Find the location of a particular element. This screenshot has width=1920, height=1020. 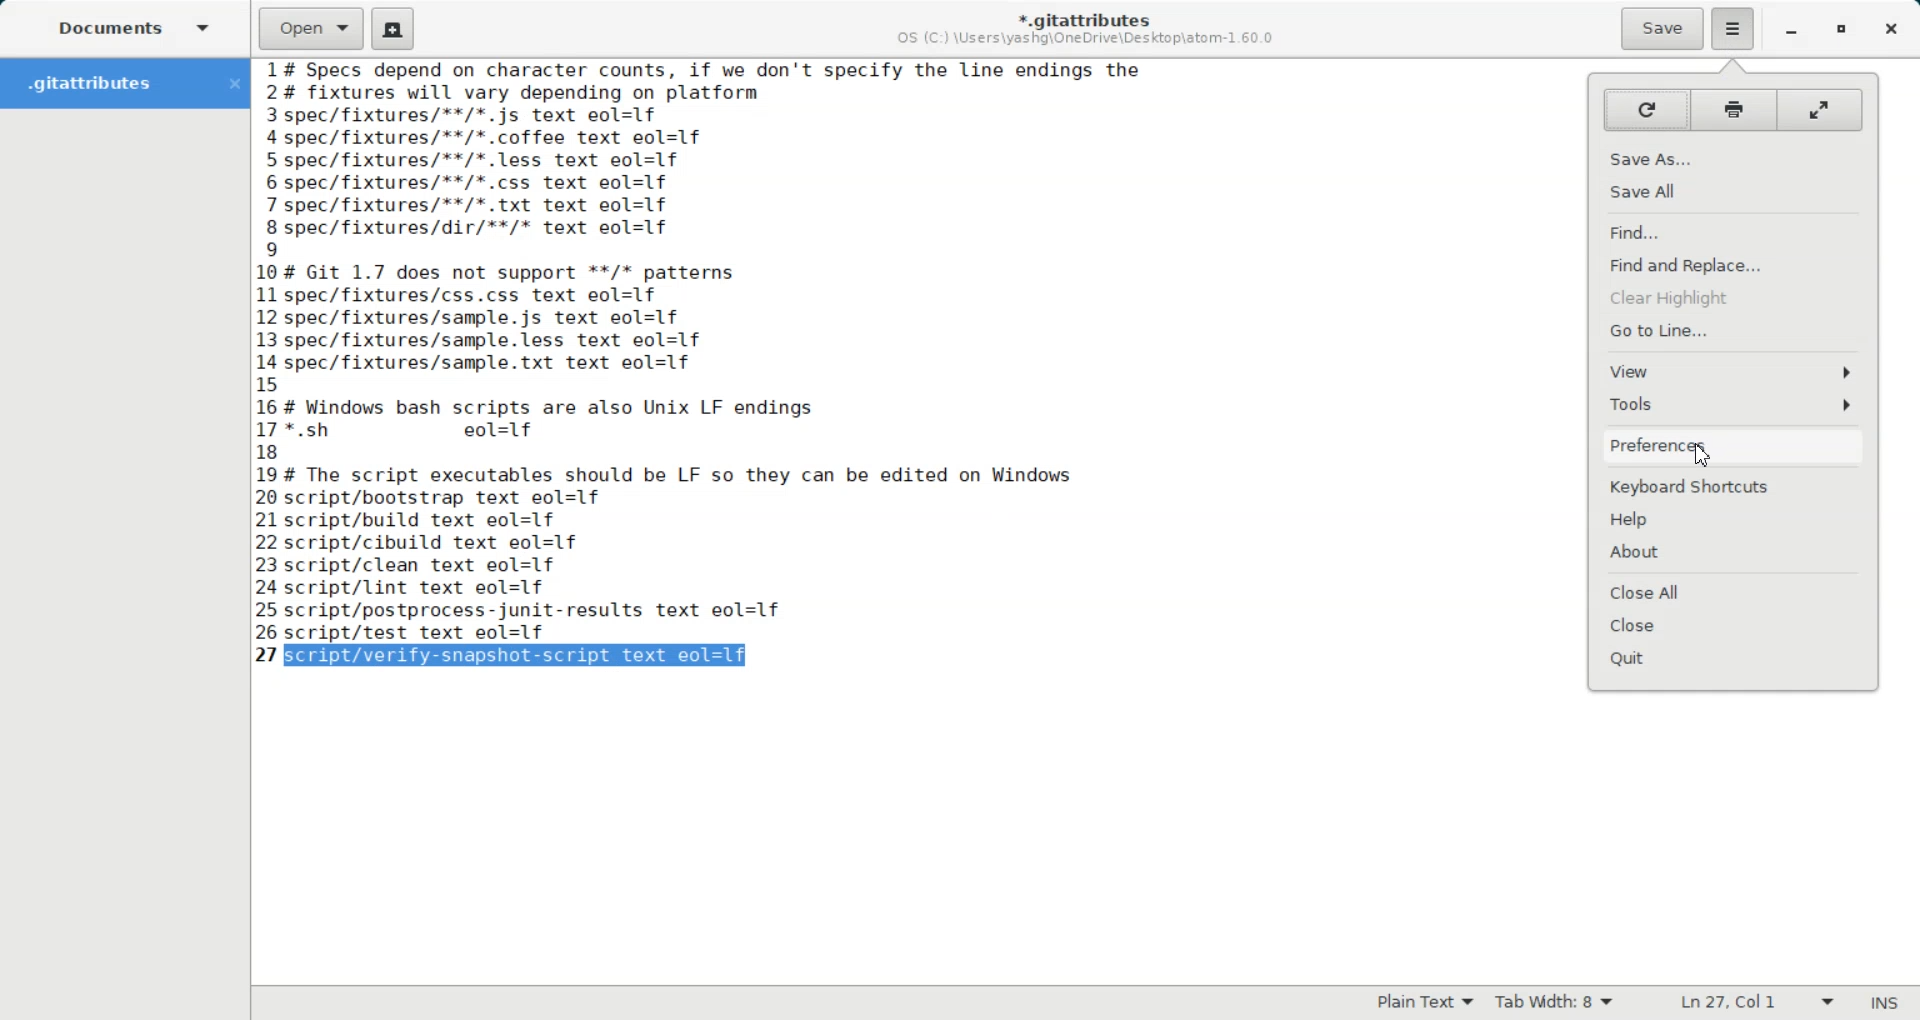

Clear Highlight is located at coordinates (1735, 295).